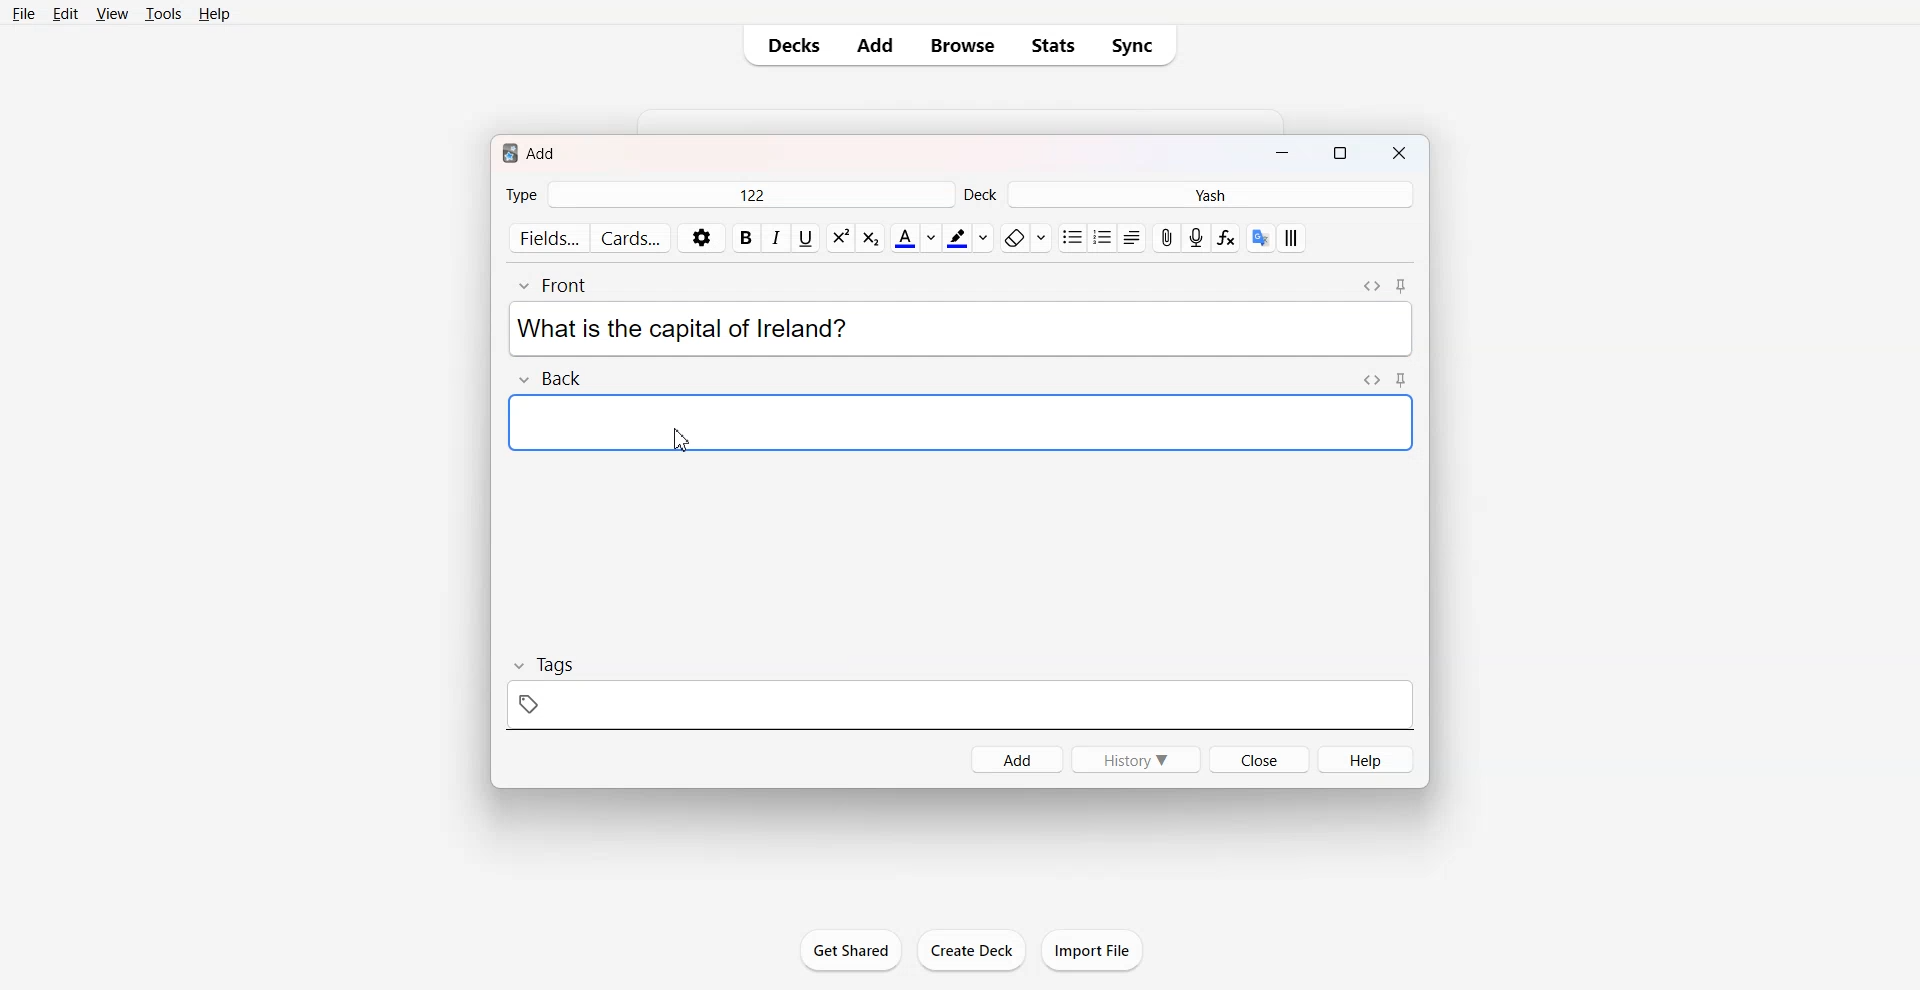 The height and width of the screenshot is (990, 1920). What do you see at coordinates (1366, 759) in the screenshot?
I see `Help` at bounding box center [1366, 759].